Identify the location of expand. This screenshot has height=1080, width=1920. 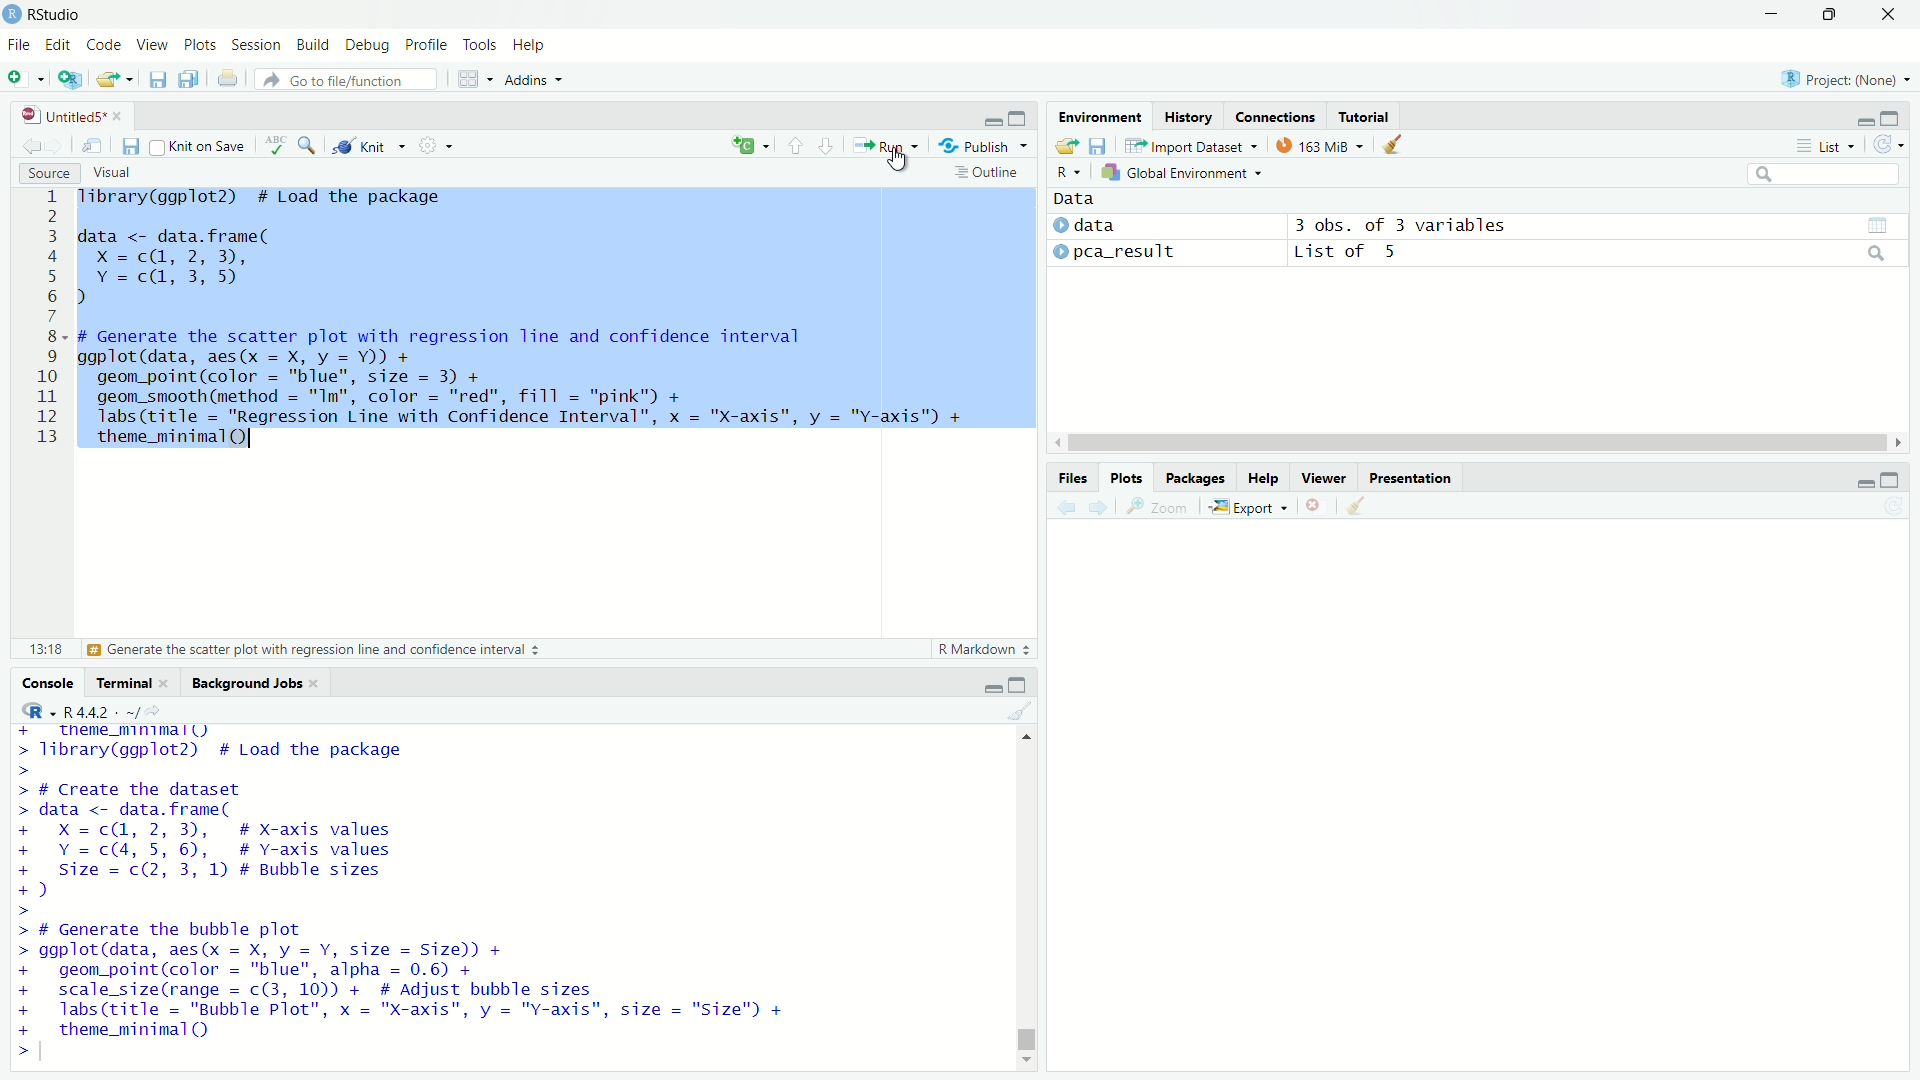
(1891, 478).